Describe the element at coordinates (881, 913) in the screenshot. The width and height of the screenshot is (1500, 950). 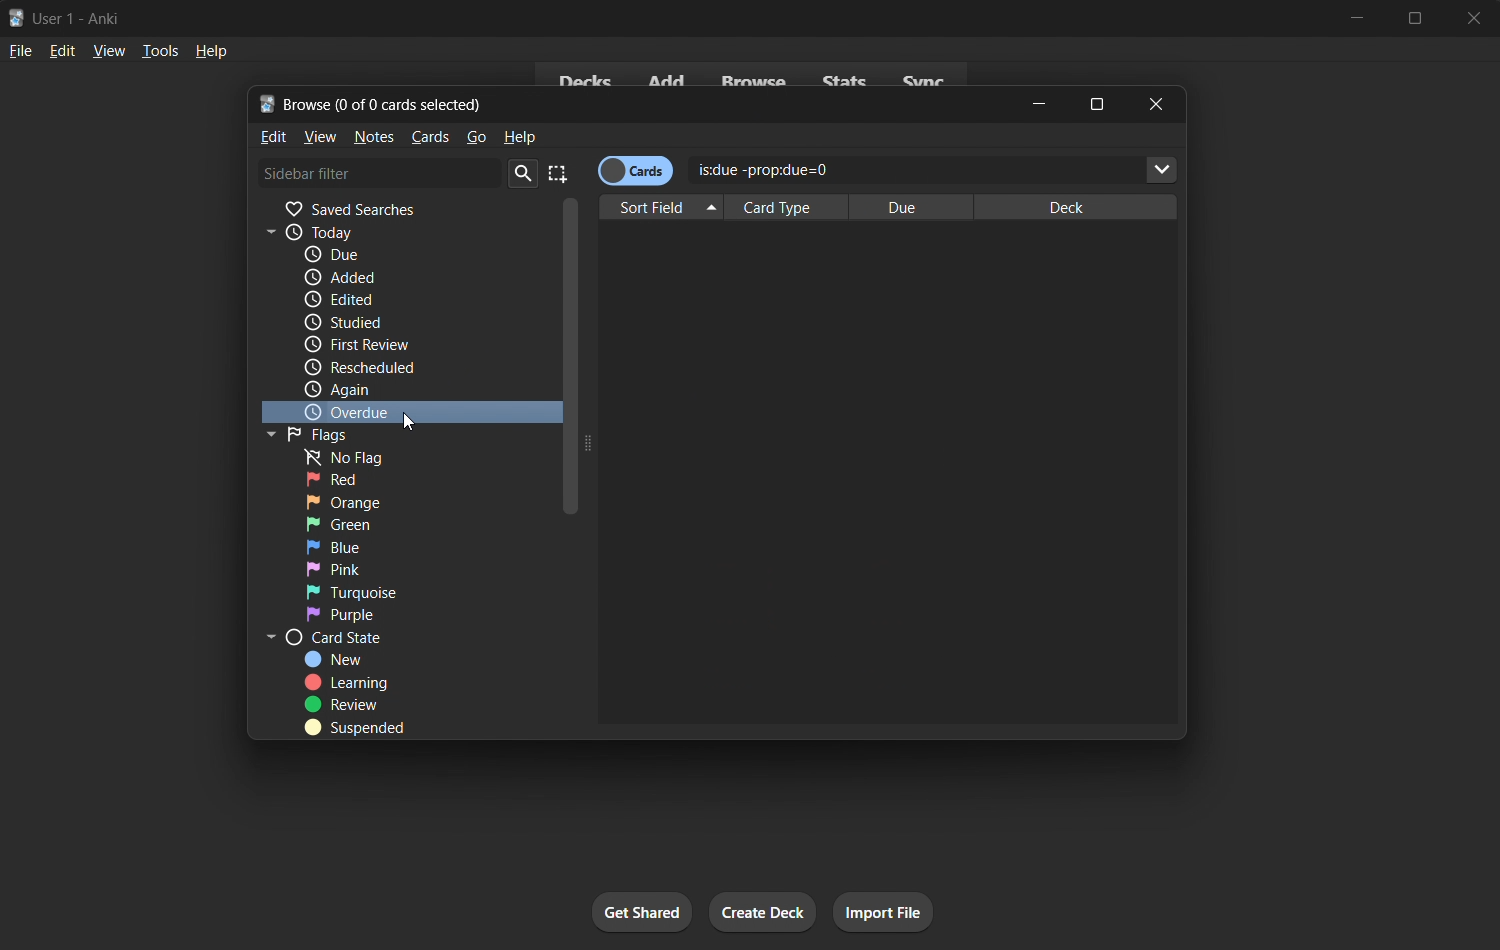
I see `import file` at that location.